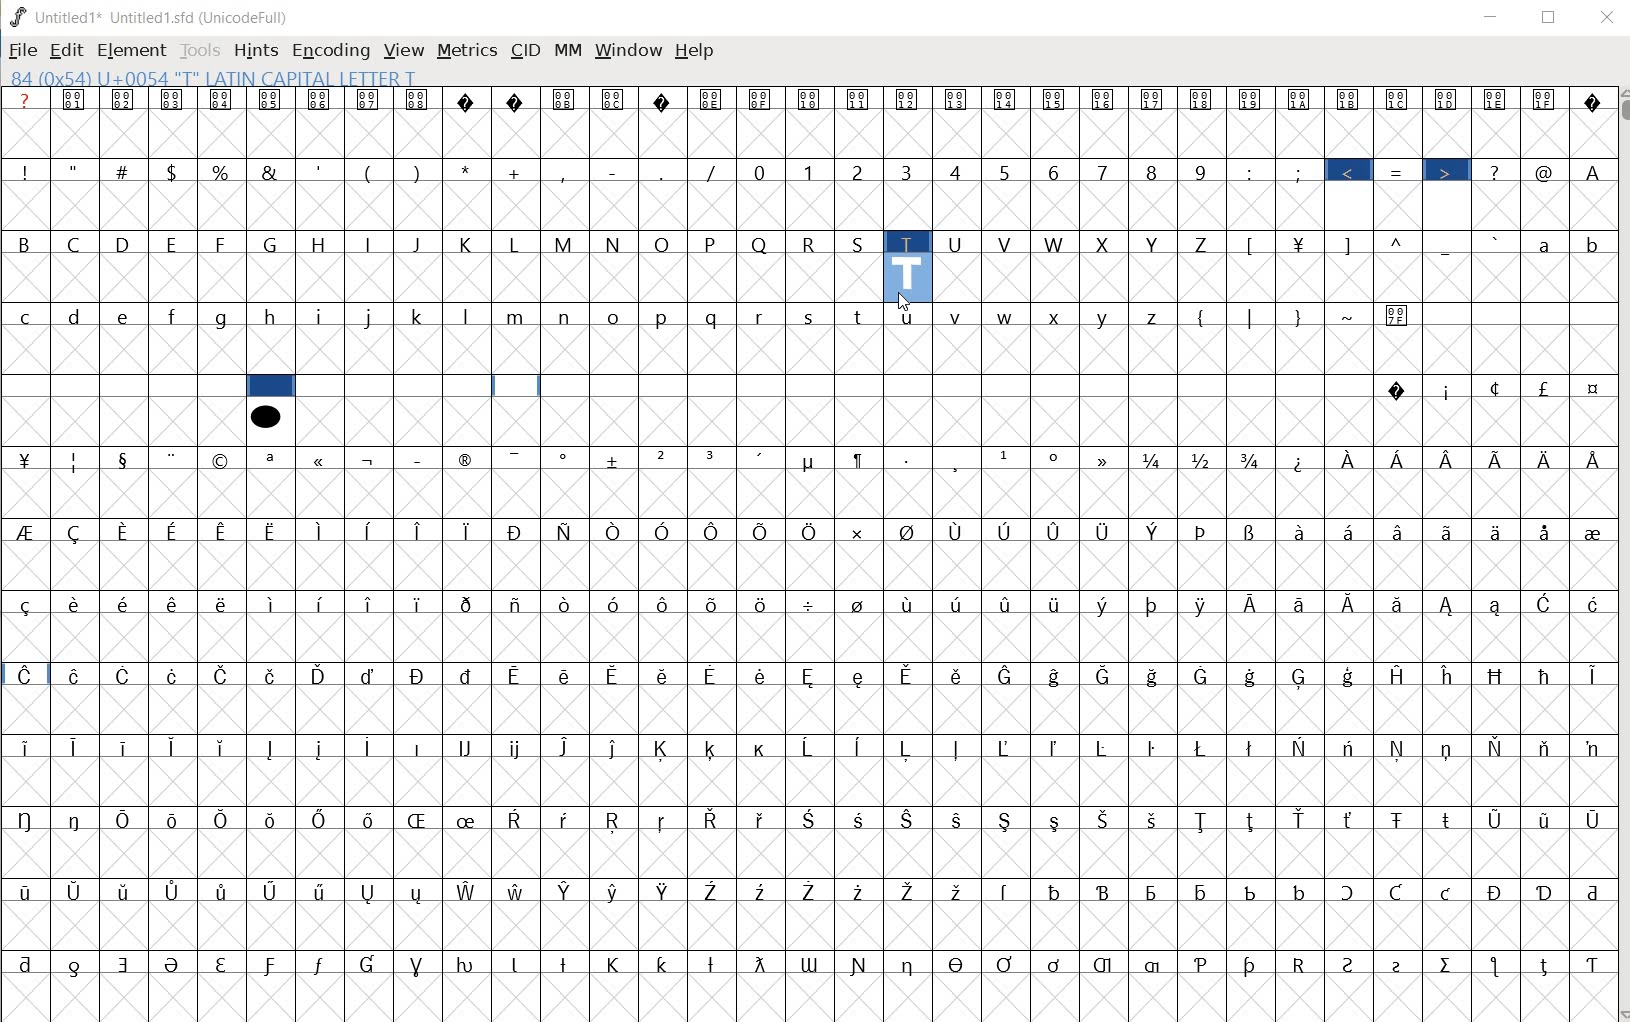 Image resolution: width=1630 pixels, height=1022 pixels. What do you see at coordinates (1542, 818) in the screenshot?
I see `Symbol` at bounding box center [1542, 818].